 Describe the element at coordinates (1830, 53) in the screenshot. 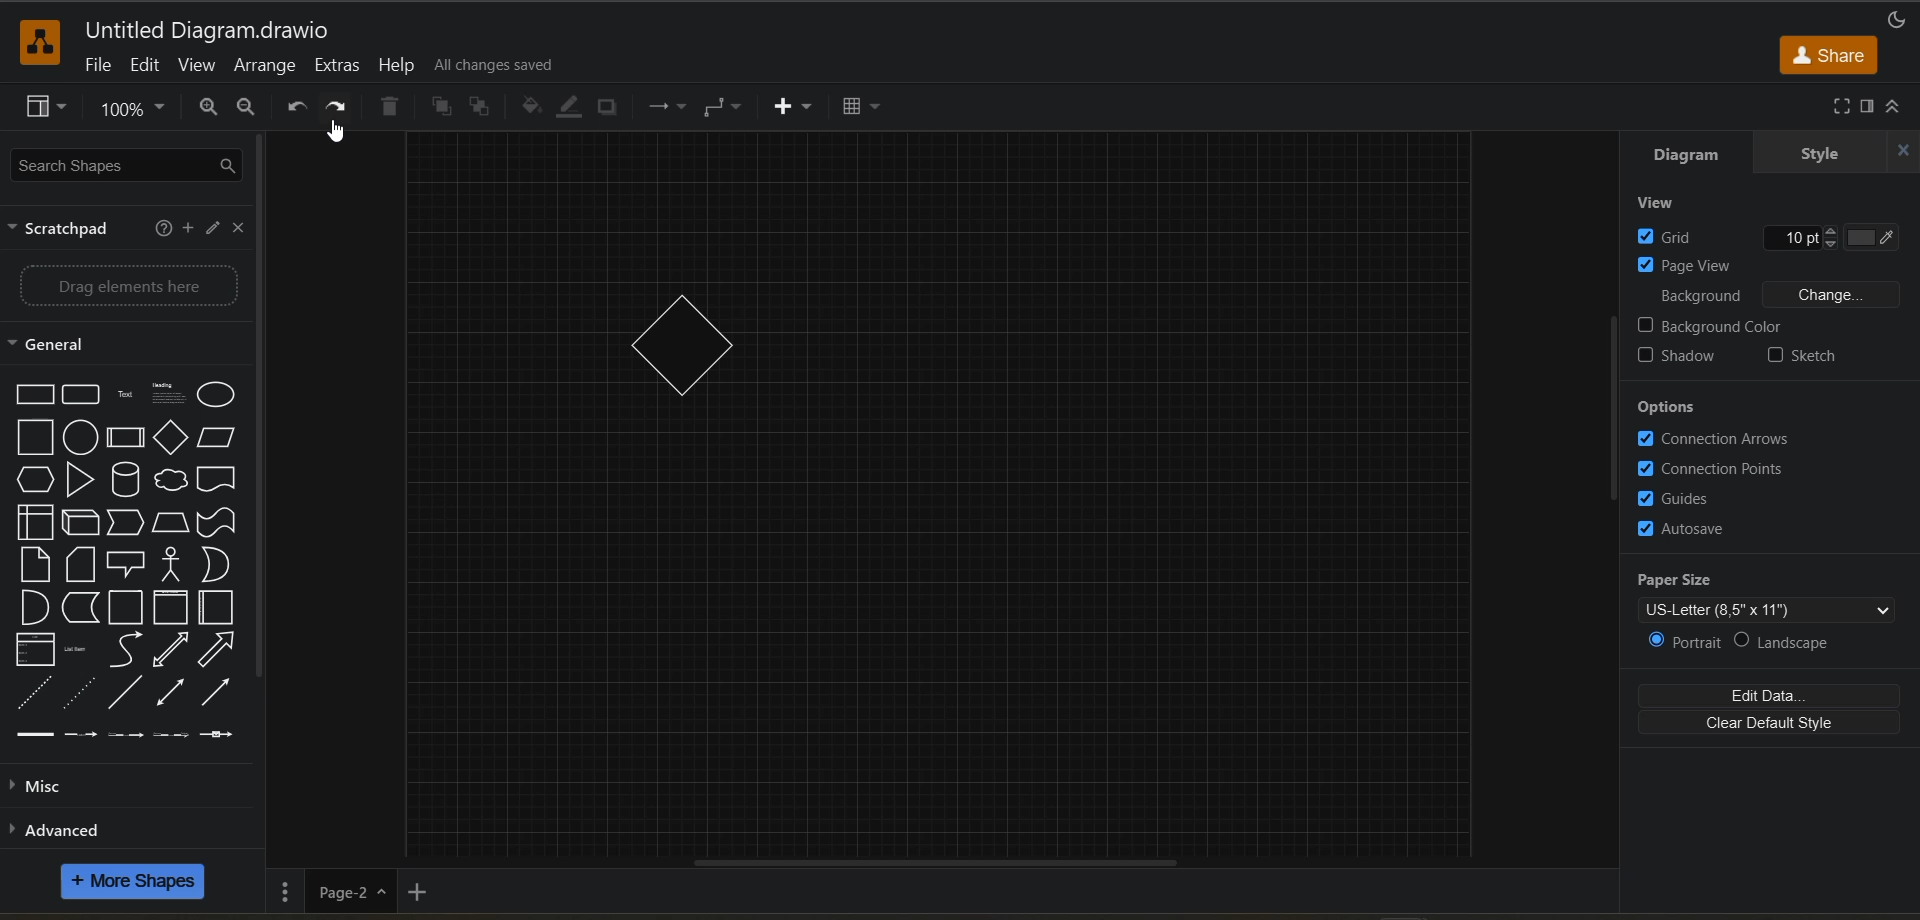

I see `share` at that location.